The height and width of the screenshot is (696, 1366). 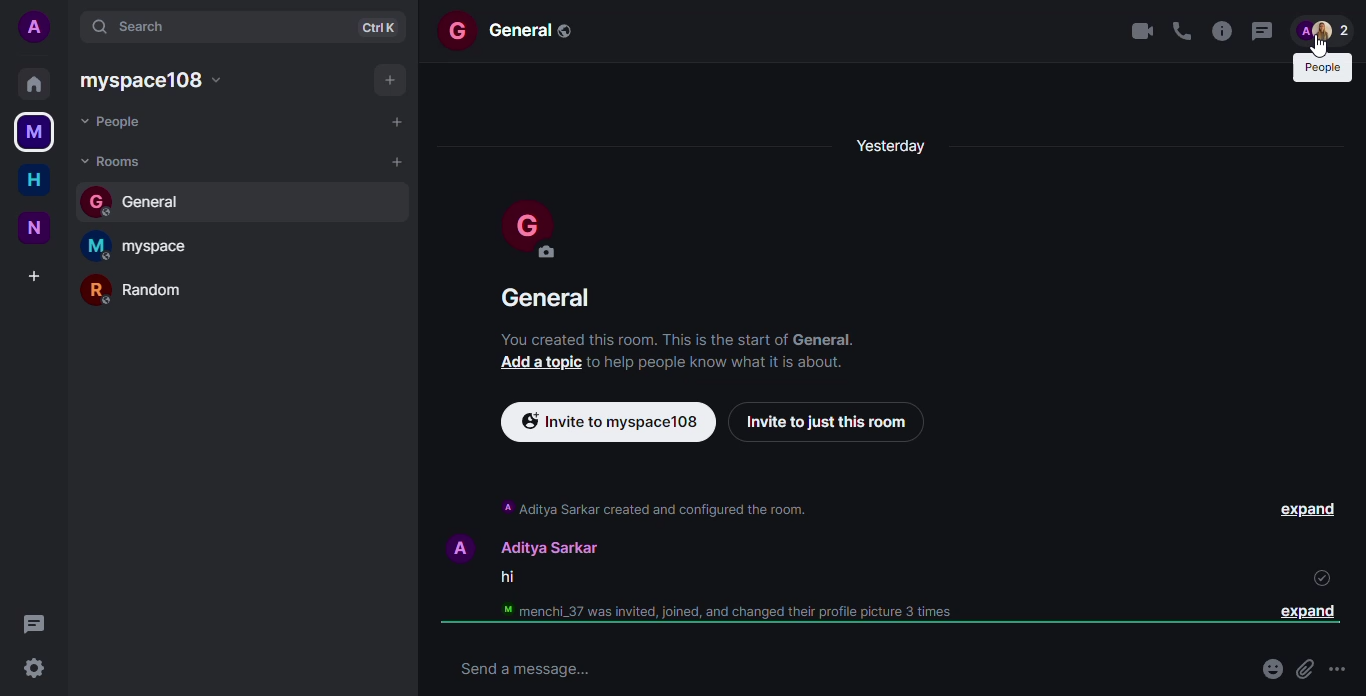 I want to click on home, so click(x=33, y=82).